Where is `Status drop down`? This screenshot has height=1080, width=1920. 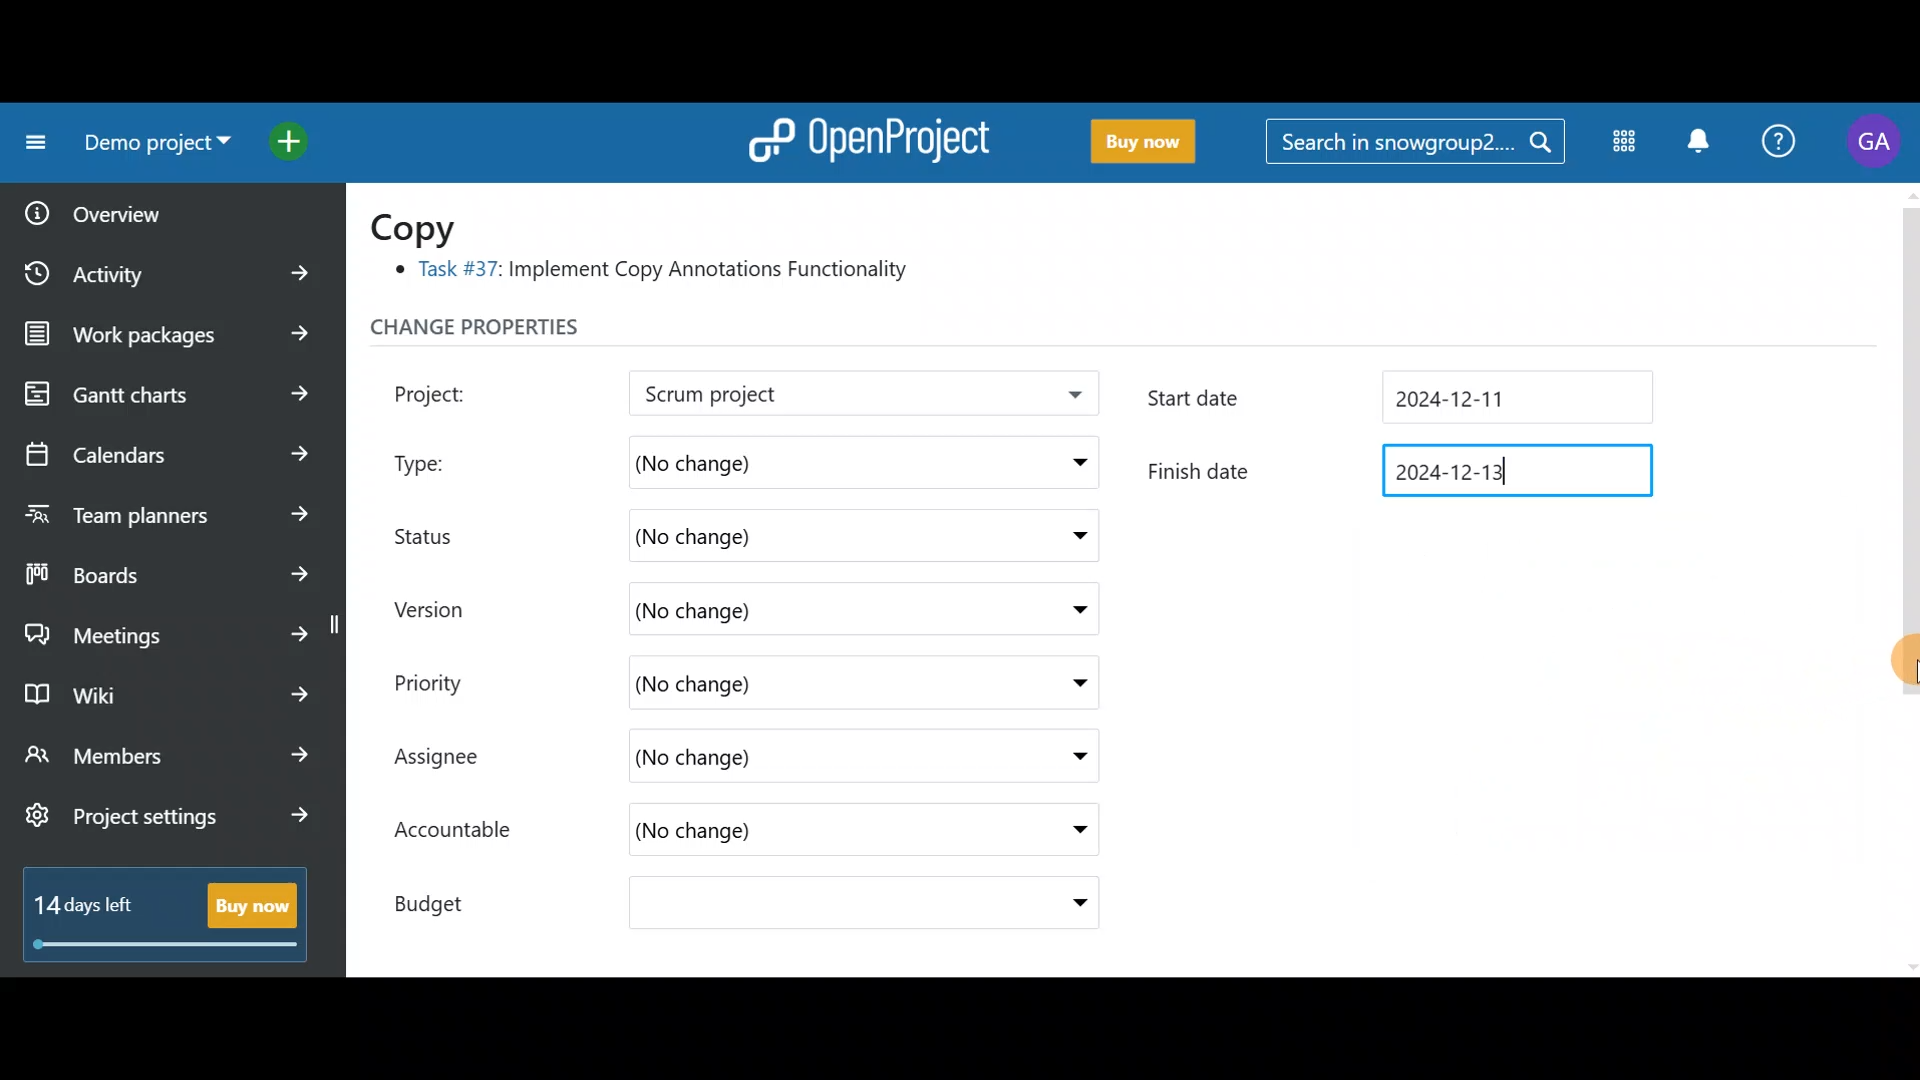 Status drop down is located at coordinates (1073, 536).